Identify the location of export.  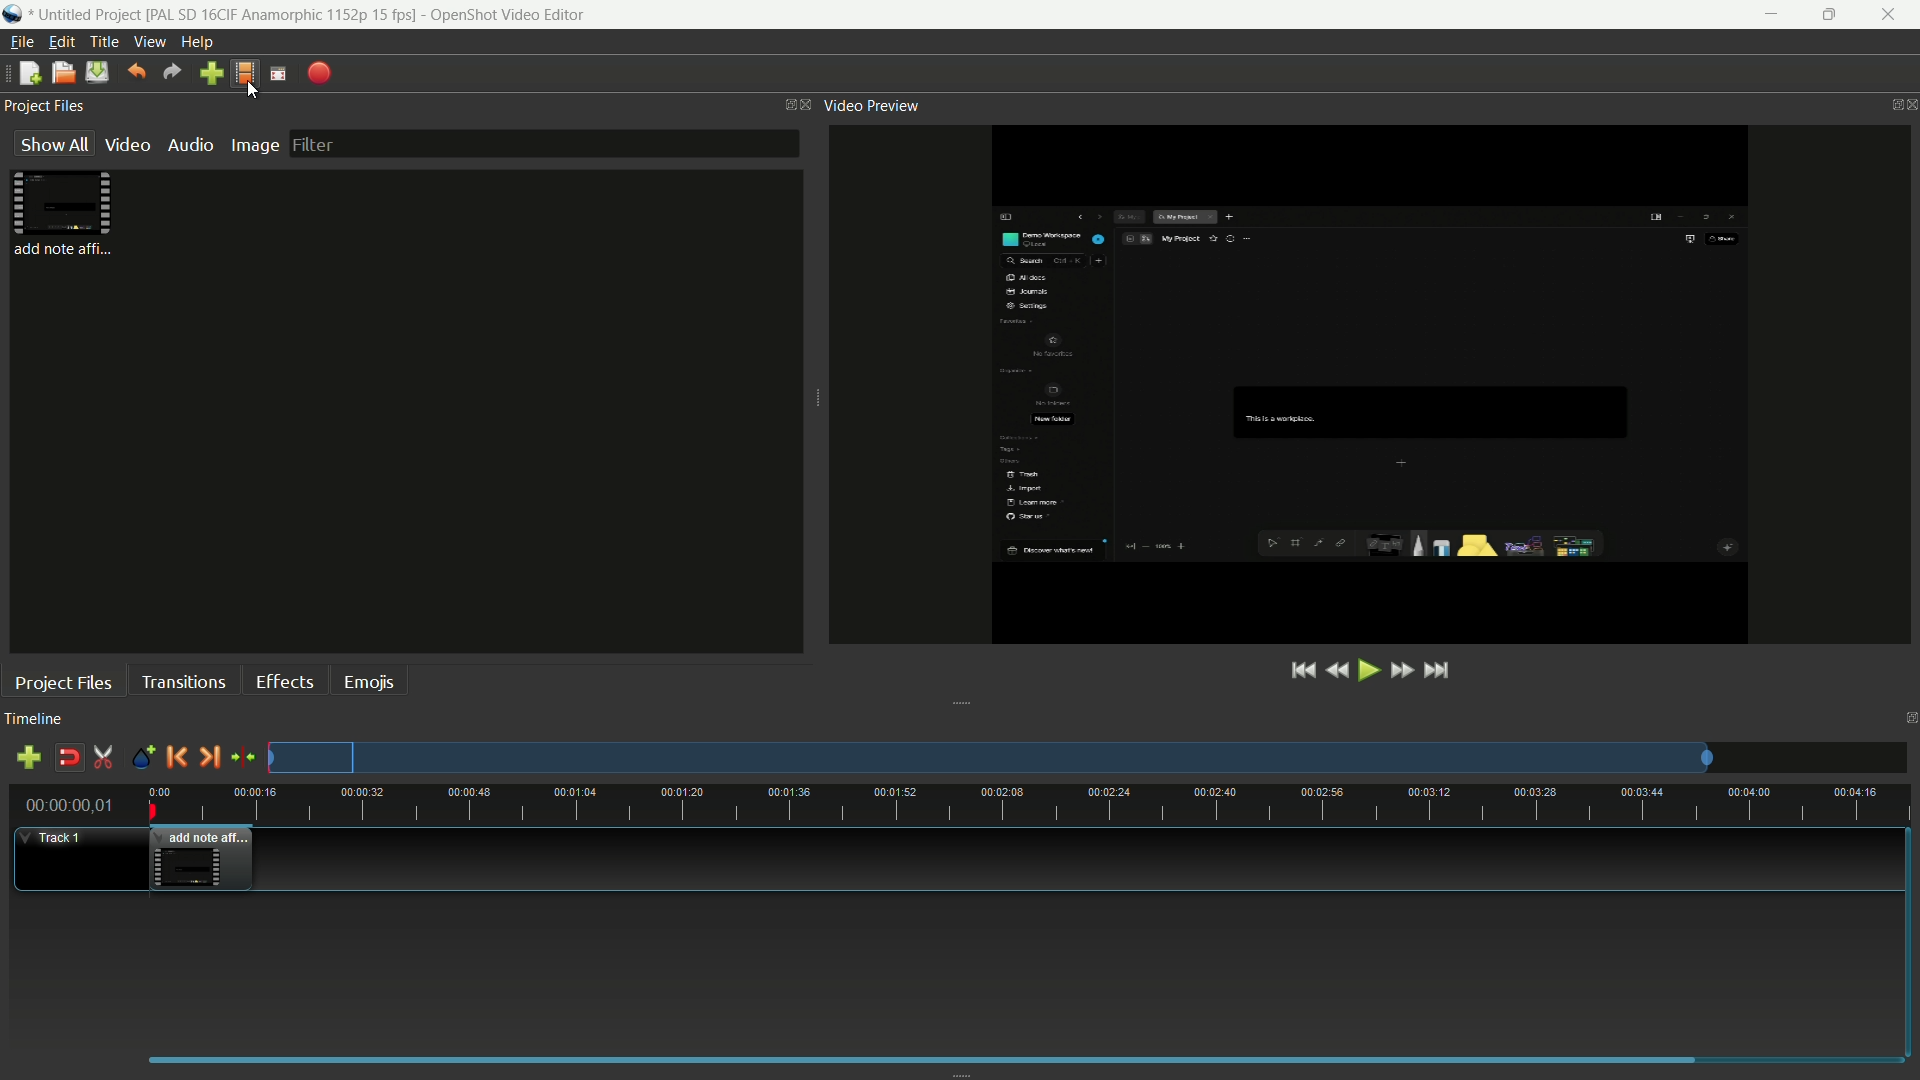
(319, 74).